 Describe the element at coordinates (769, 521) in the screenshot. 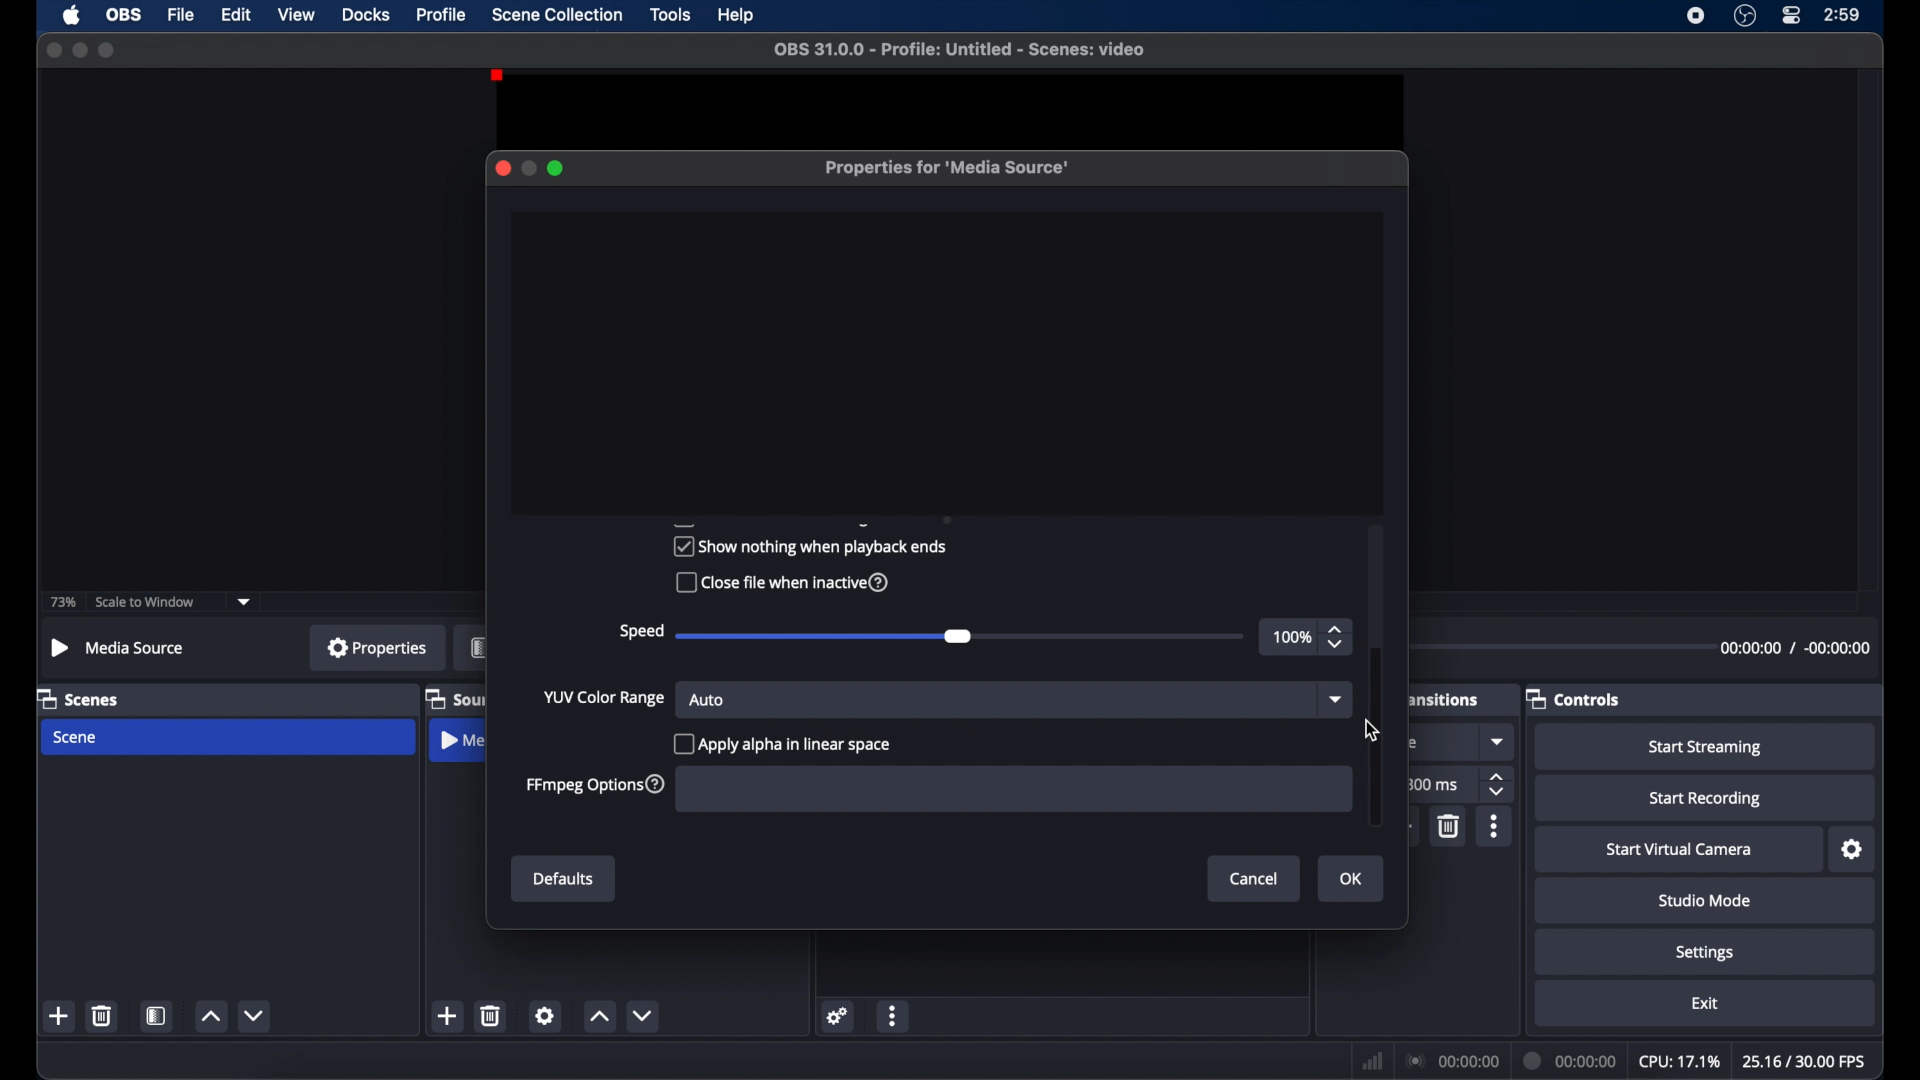

I see `obscure text` at that location.